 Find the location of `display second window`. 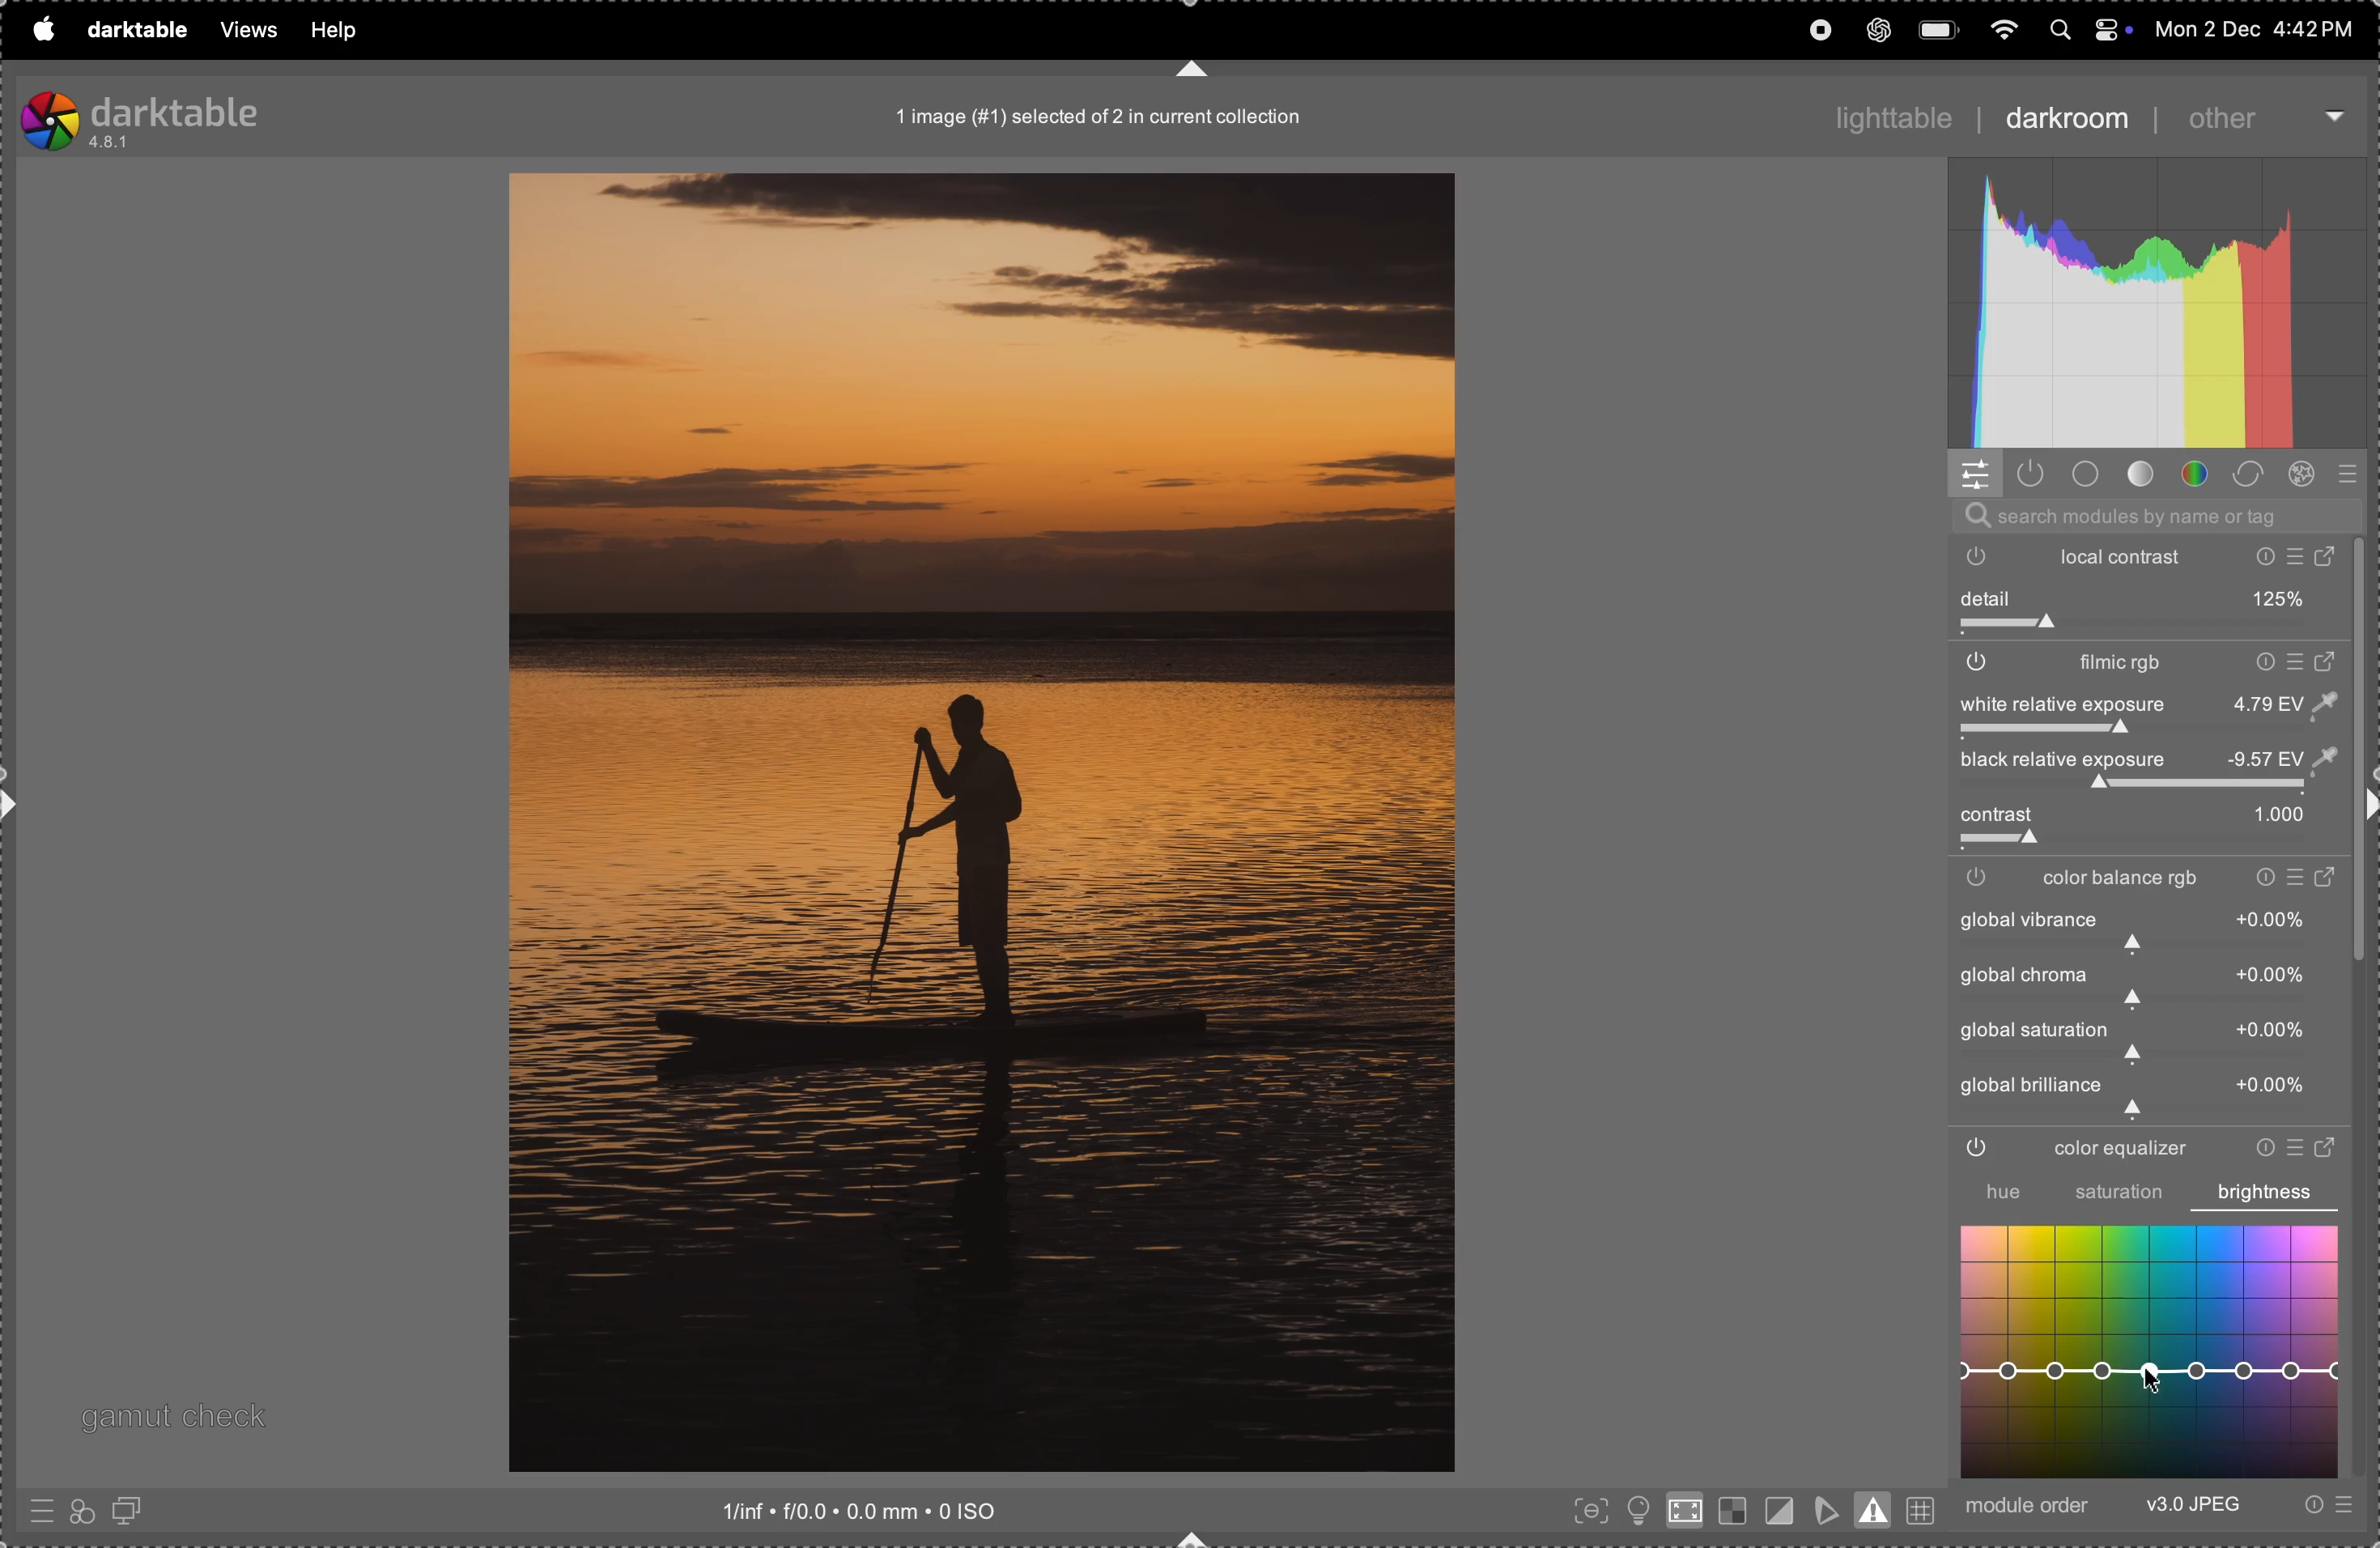

display second window is located at coordinates (136, 1510).